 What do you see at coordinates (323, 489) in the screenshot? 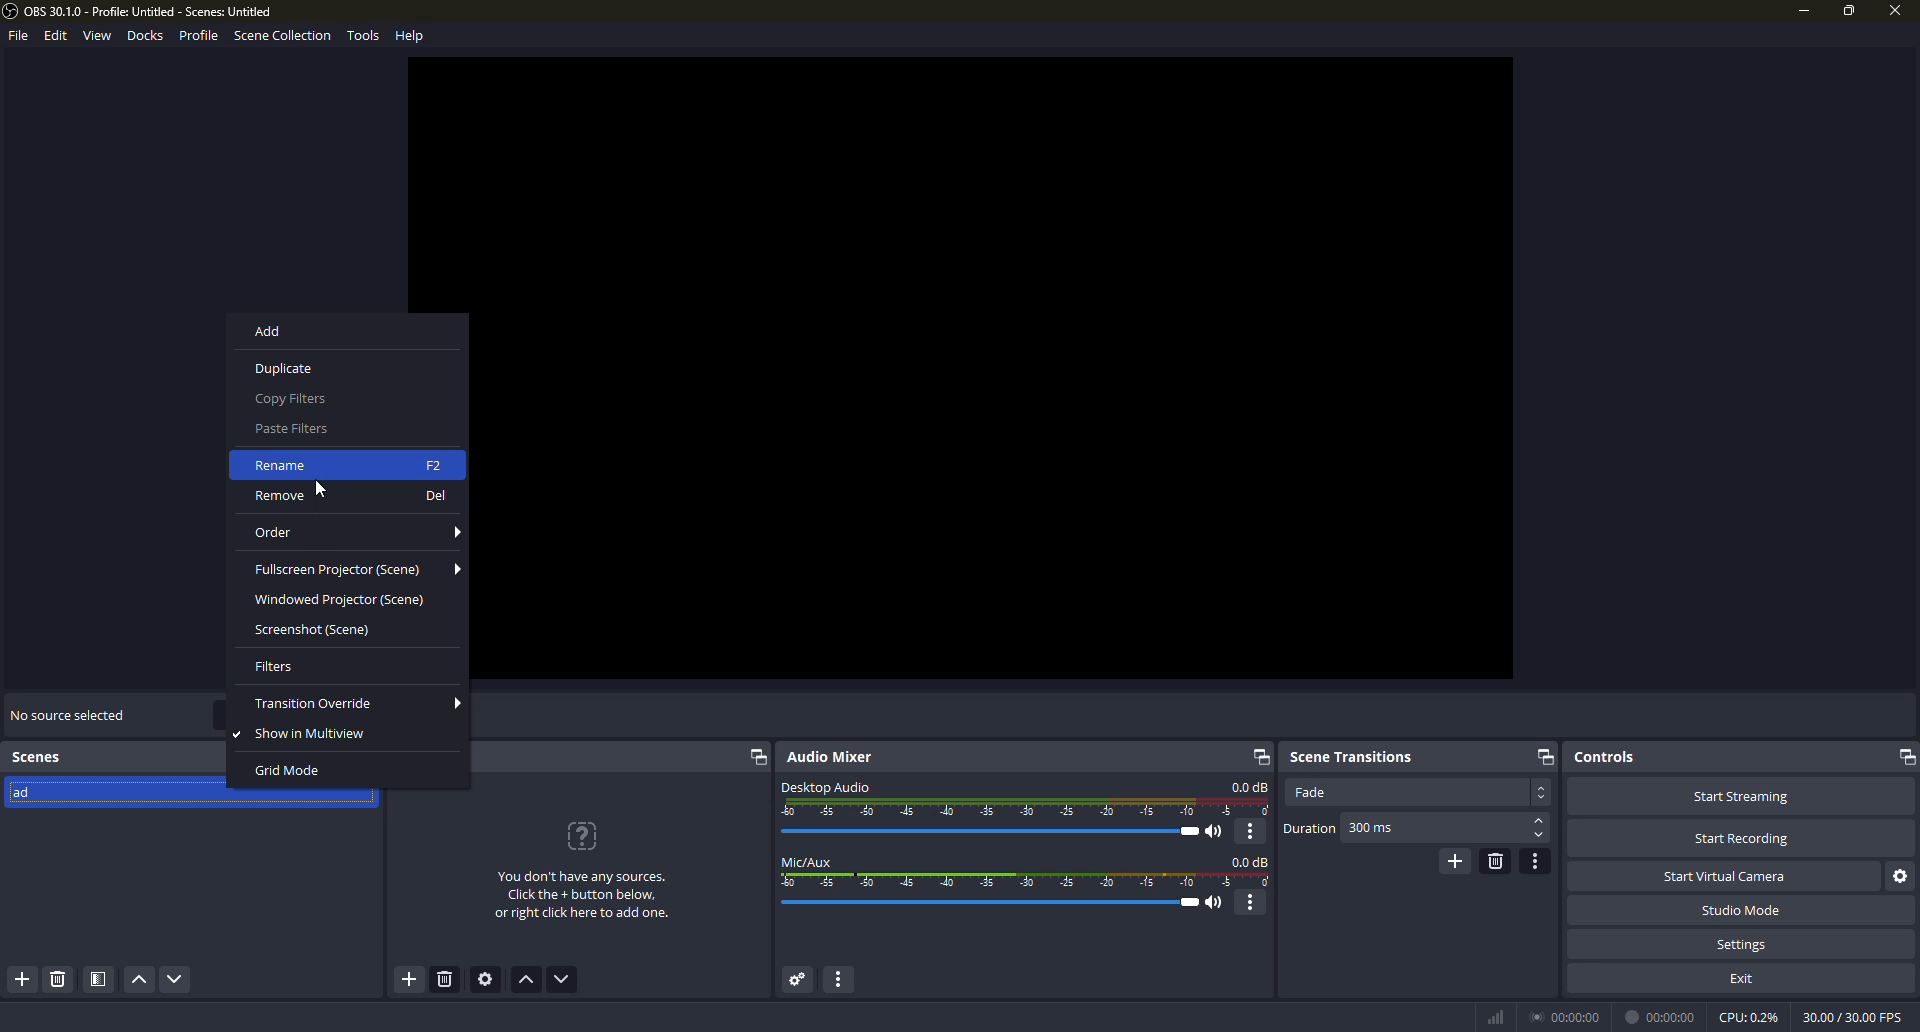
I see `cursor` at bounding box center [323, 489].